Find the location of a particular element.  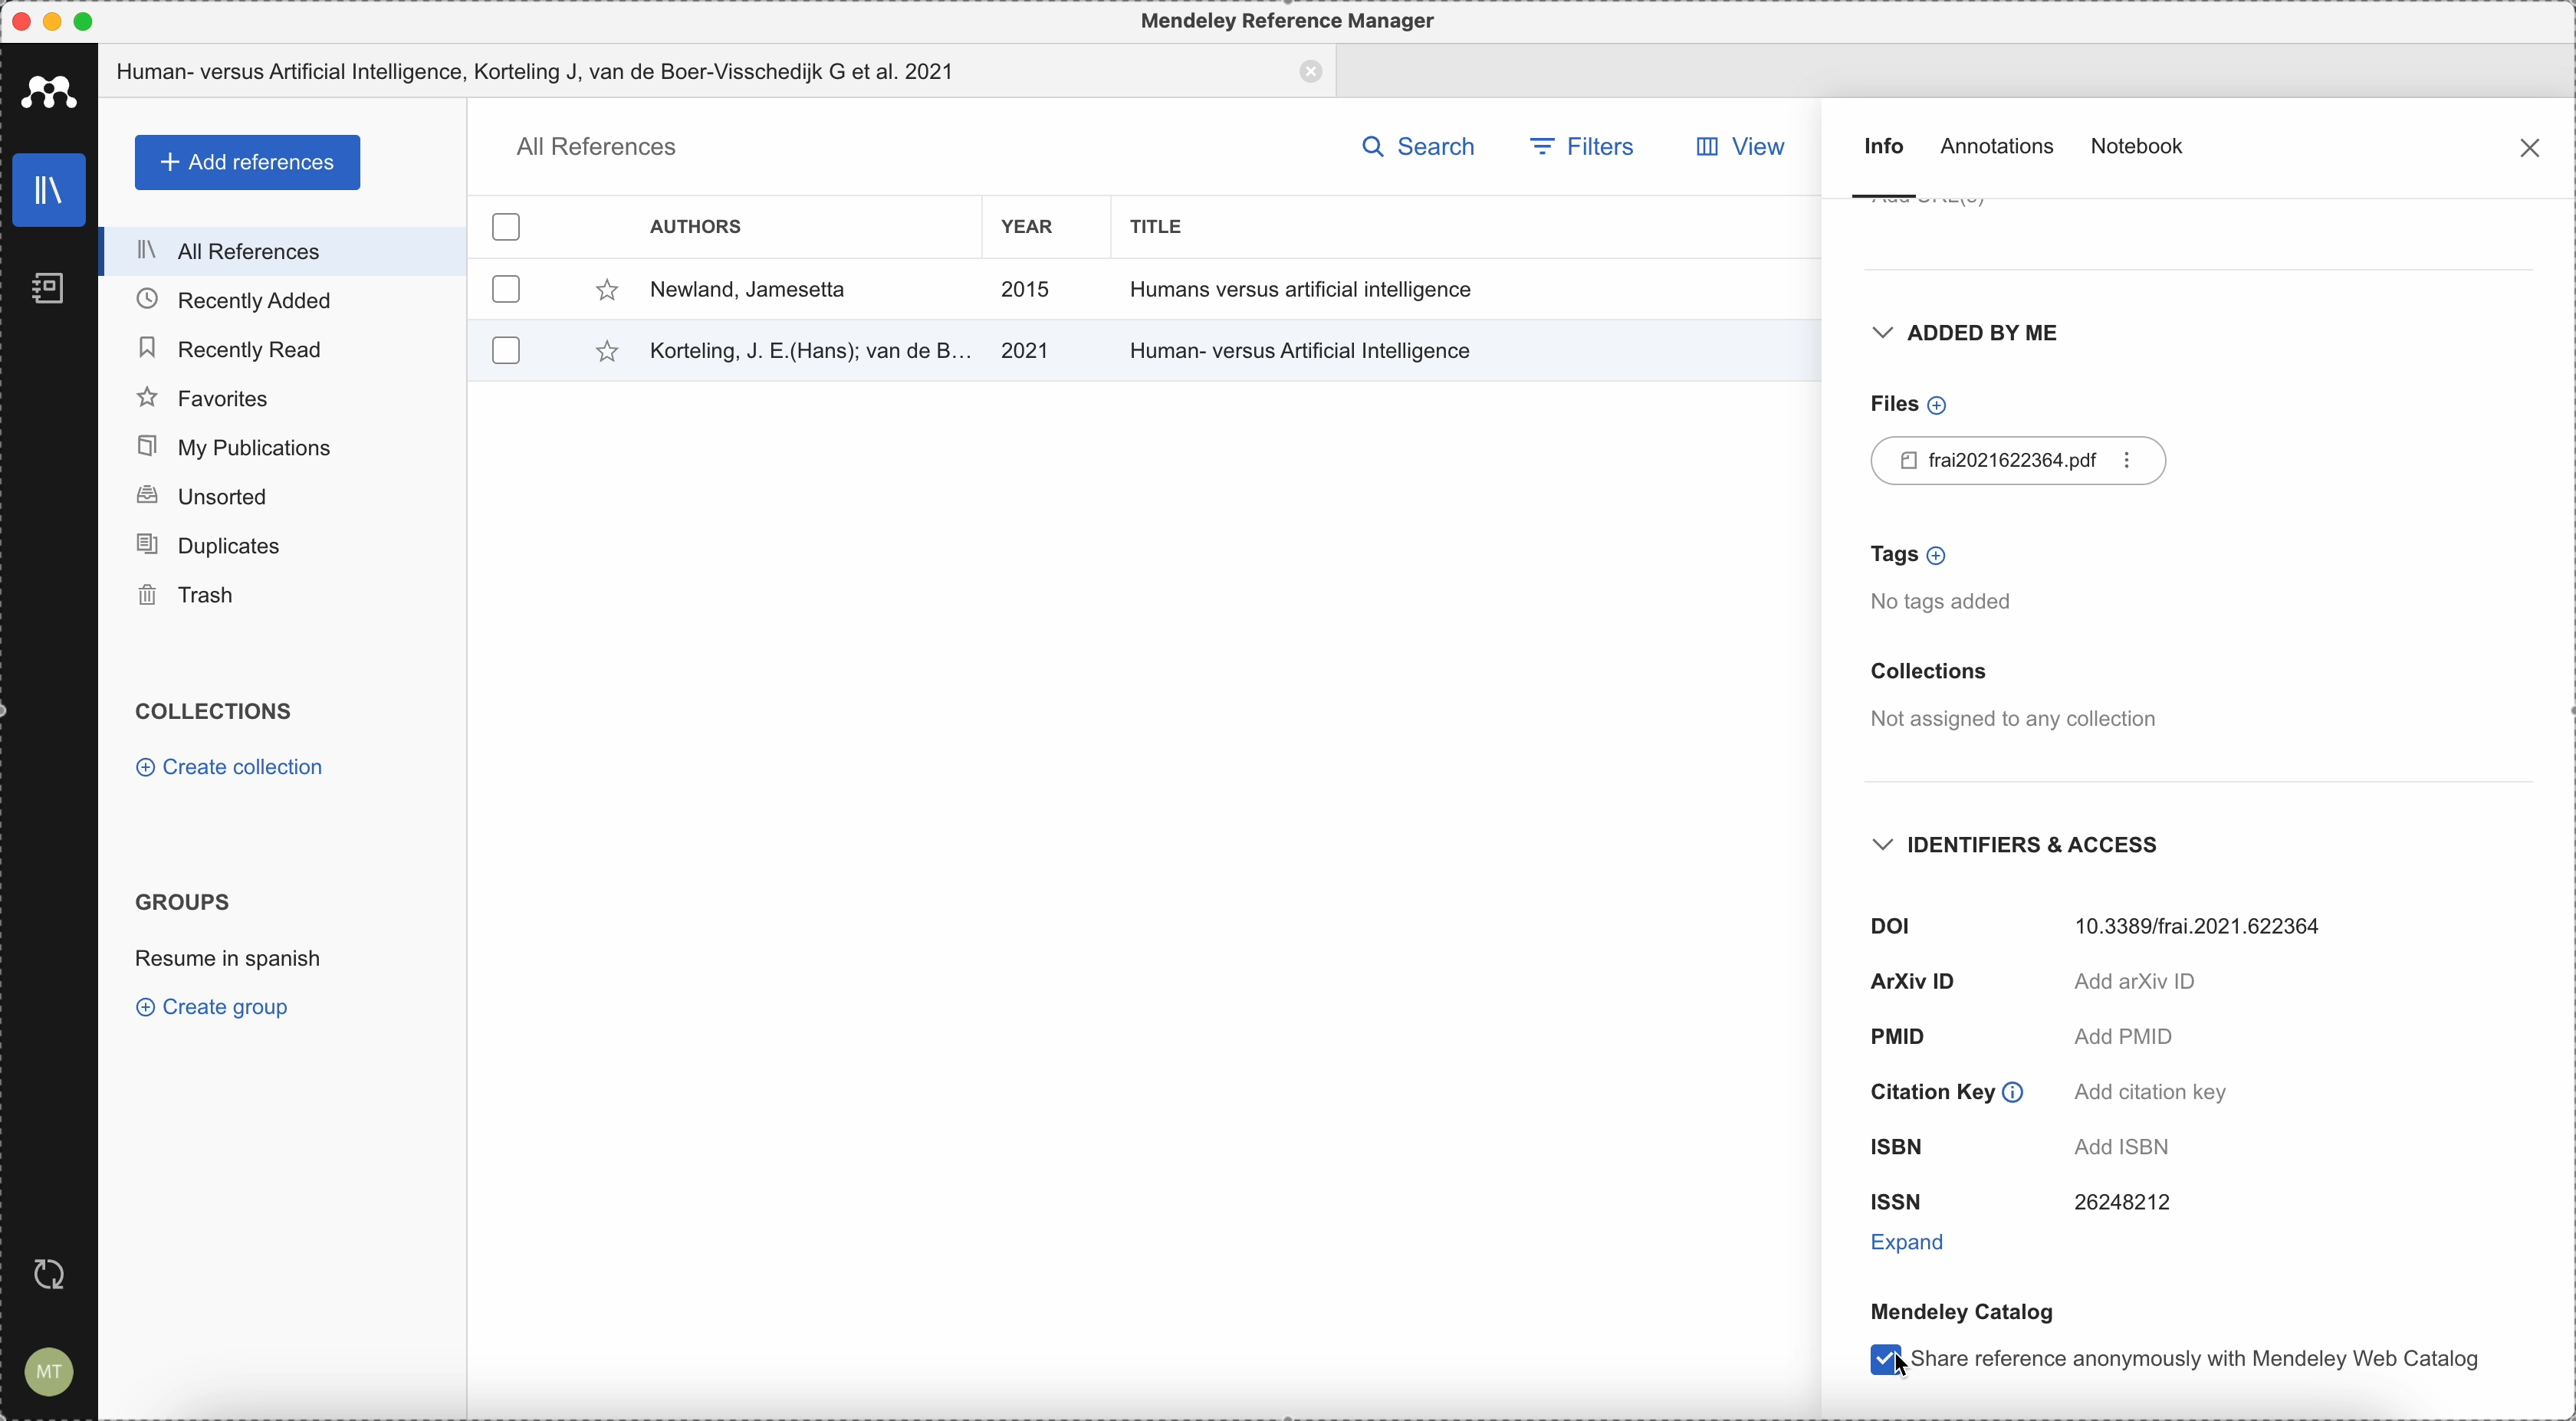

favorites is located at coordinates (284, 396).